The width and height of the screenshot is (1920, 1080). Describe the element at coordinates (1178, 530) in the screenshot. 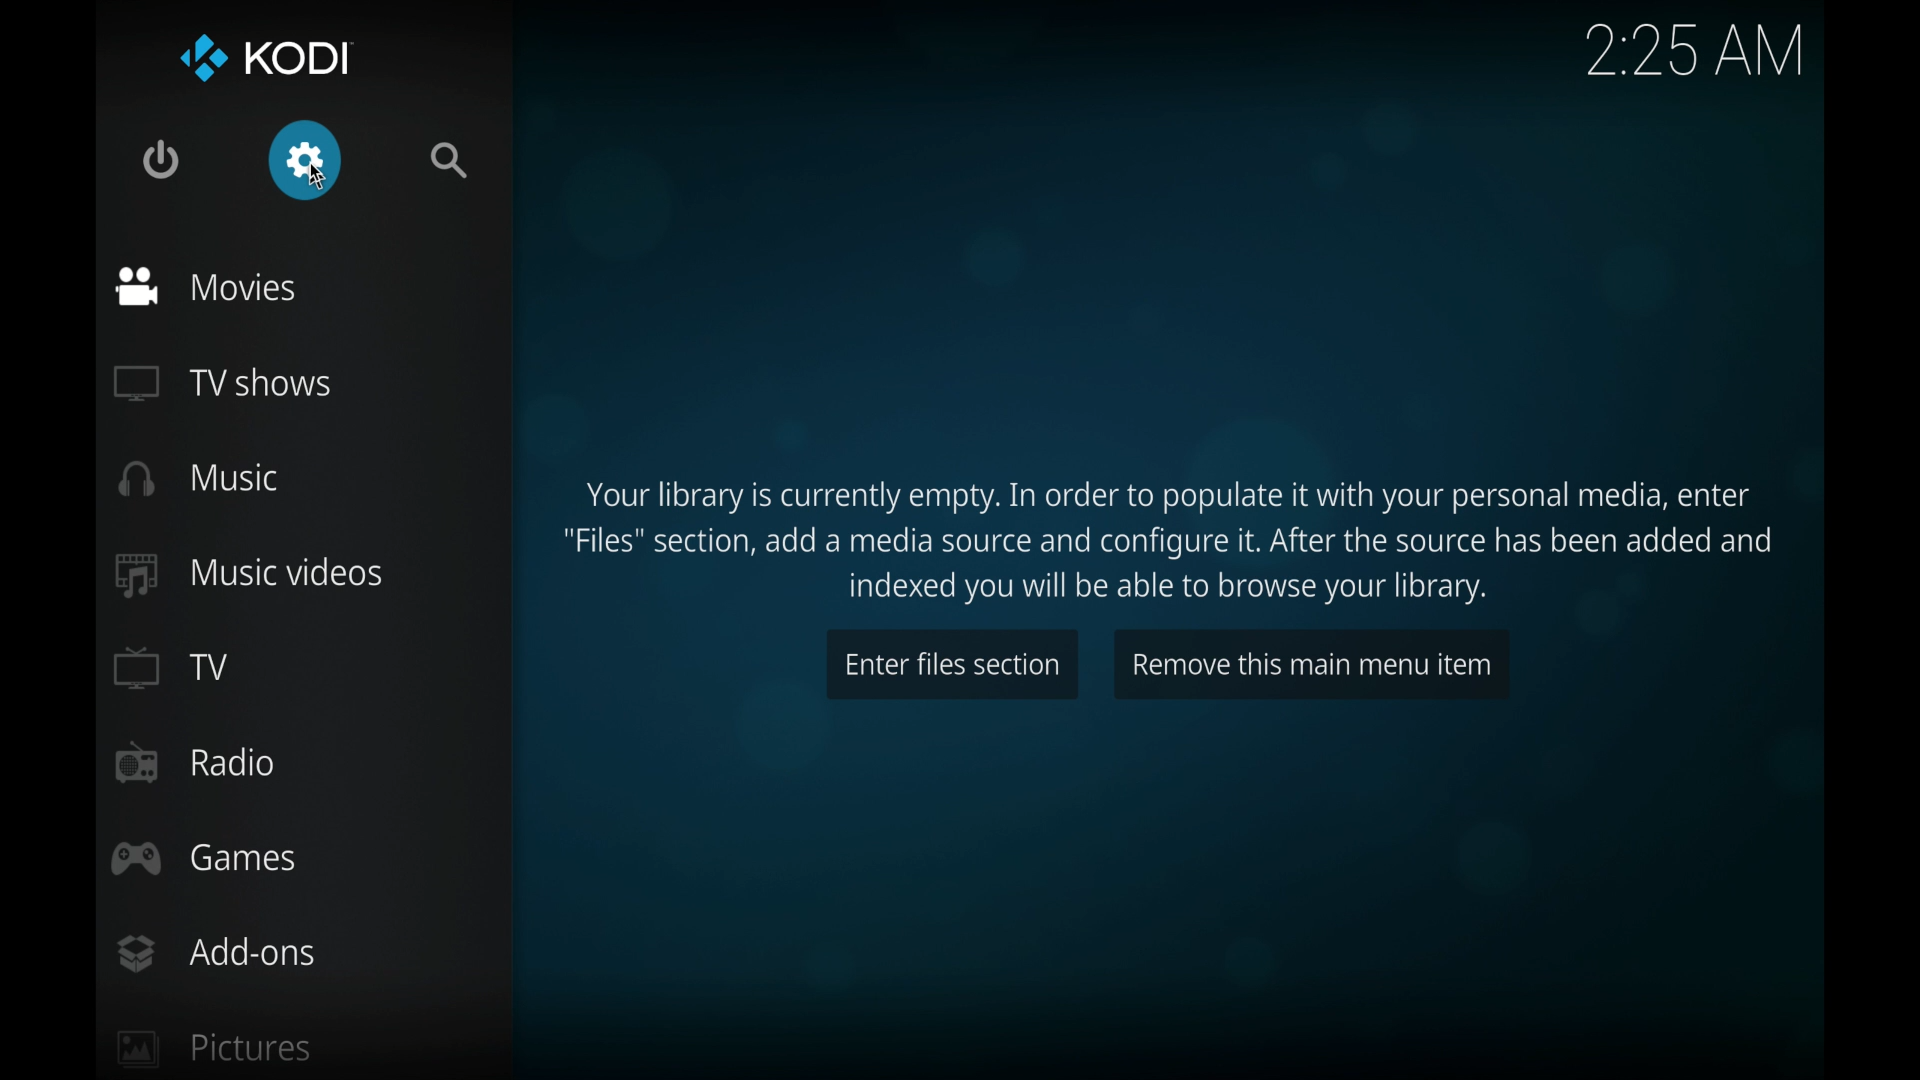

I see `Your library is currently empty. In order to populate it with your personal media, enter
Files" section, add a media source and configure it. After the source has been added and
indexed you will be able to browse your library.` at that location.